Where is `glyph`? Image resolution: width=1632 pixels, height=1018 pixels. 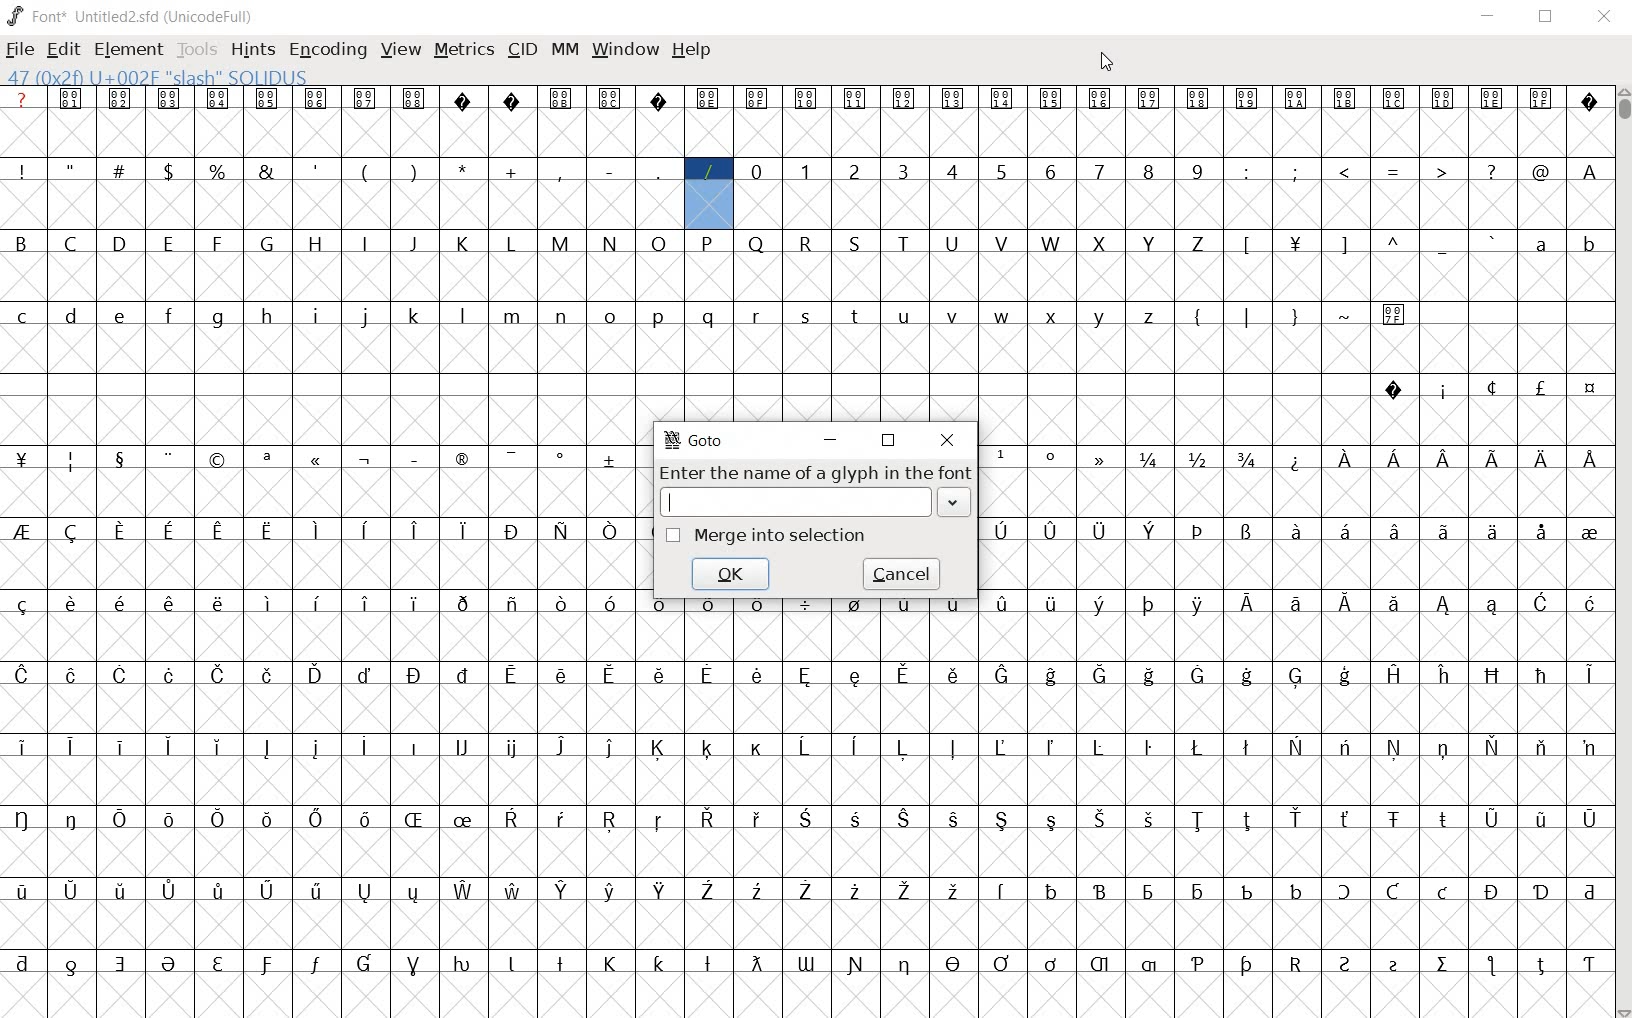
glyph is located at coordinates (510, 459).